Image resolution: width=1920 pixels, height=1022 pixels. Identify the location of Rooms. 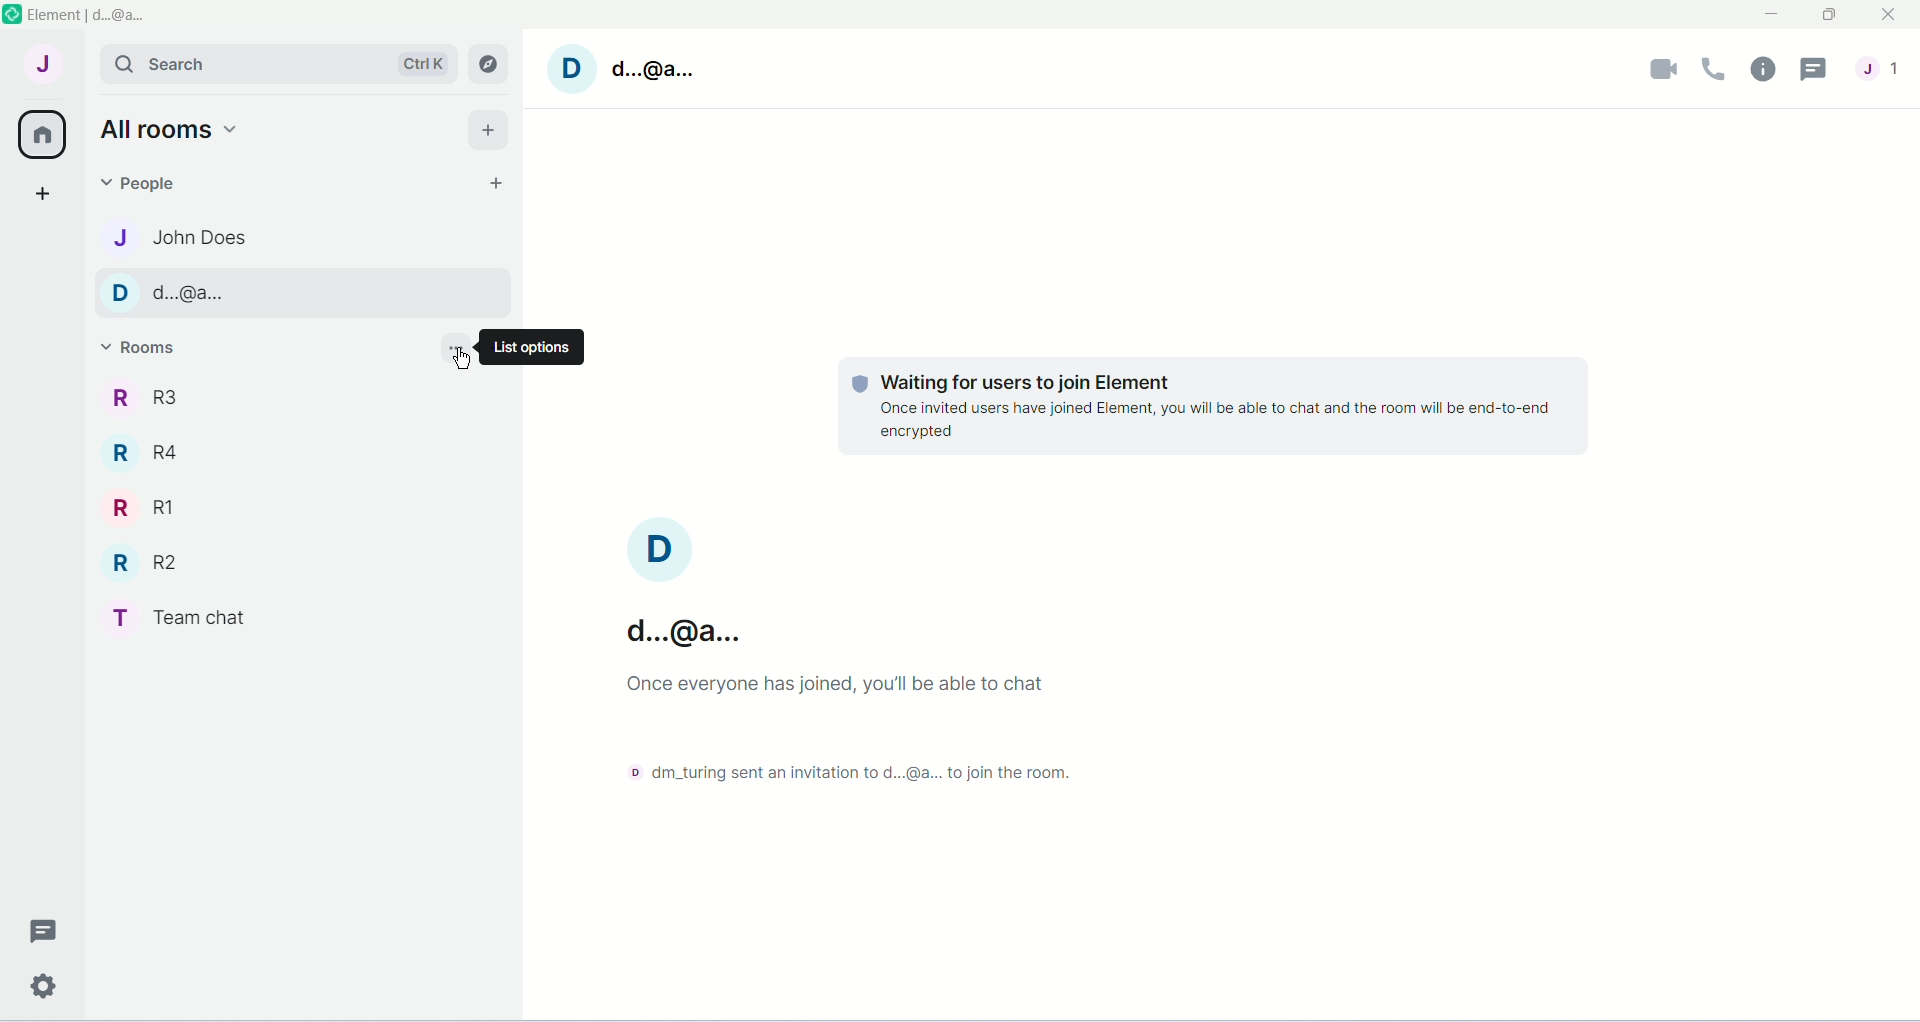
(148, 350).